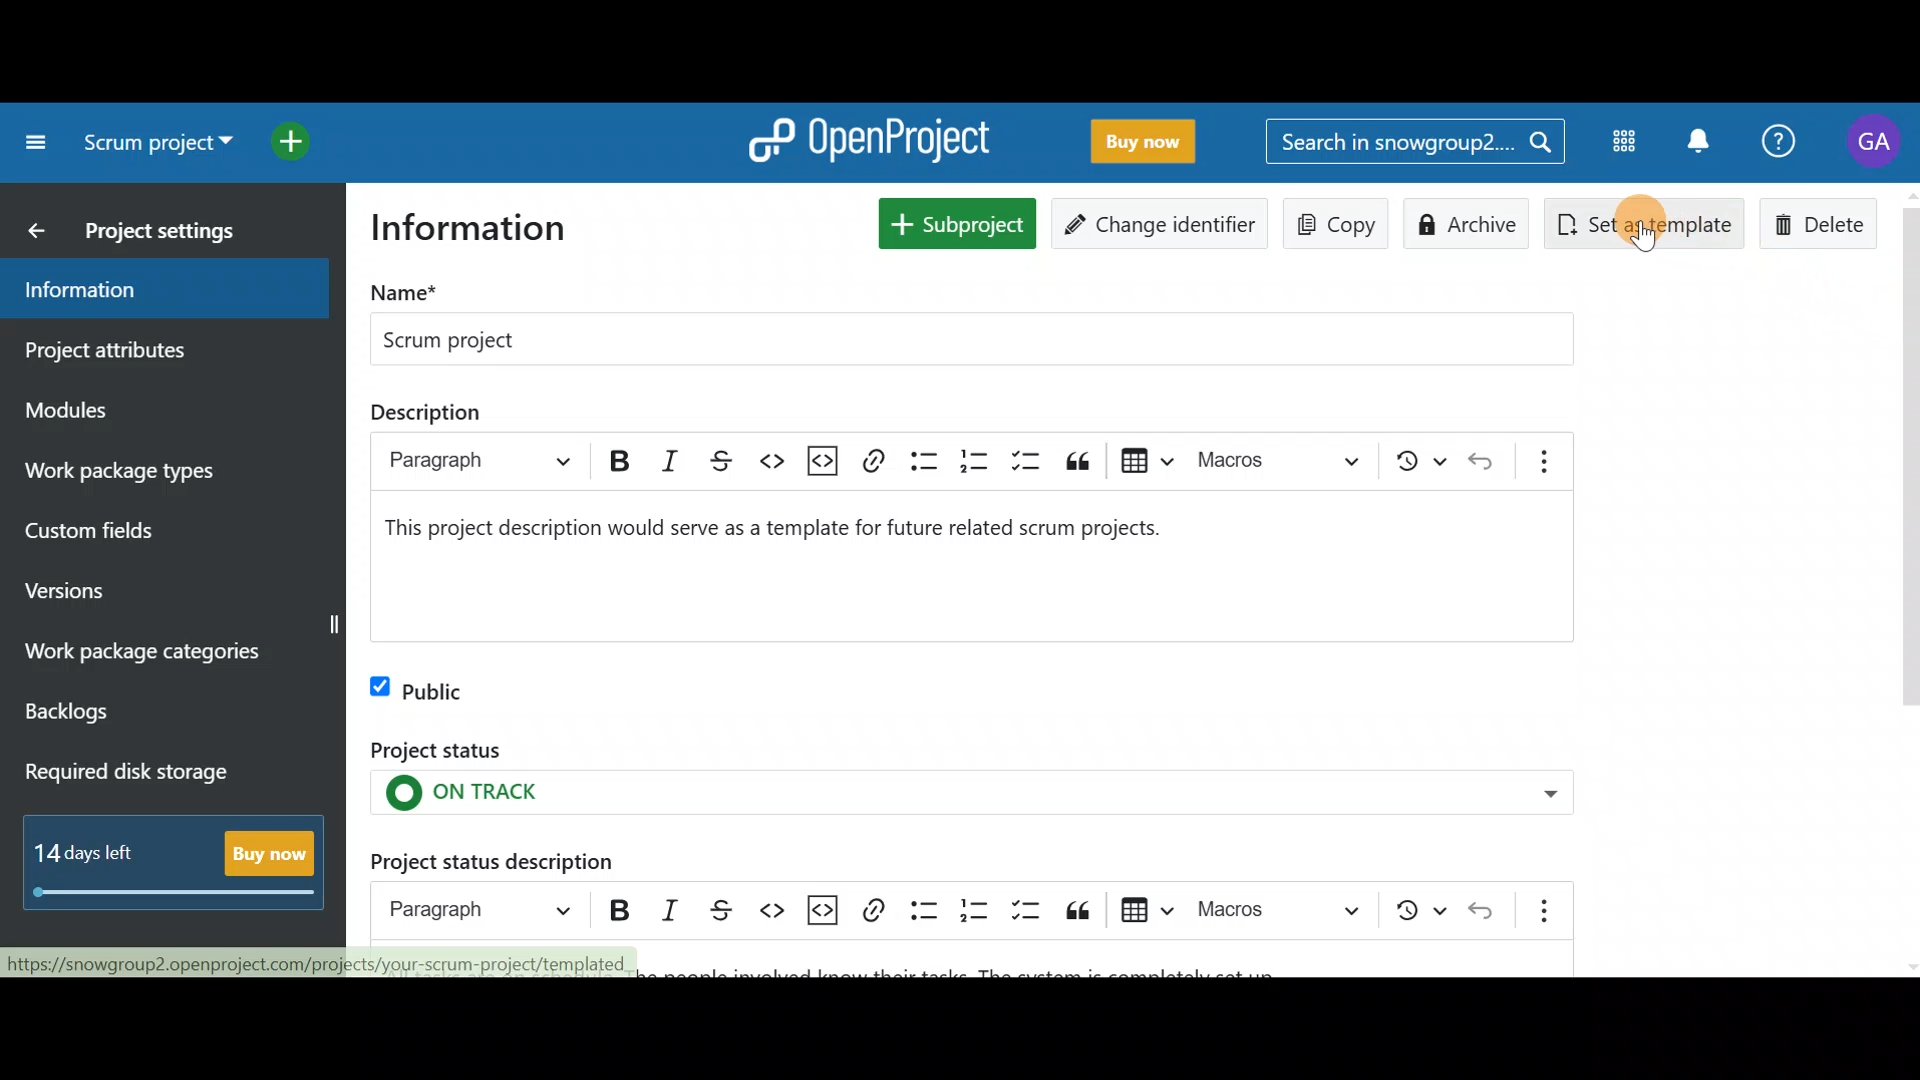 The width and height of the screenshot is (1920, 1080). I want to click on bulleted list, so click(923, 461).